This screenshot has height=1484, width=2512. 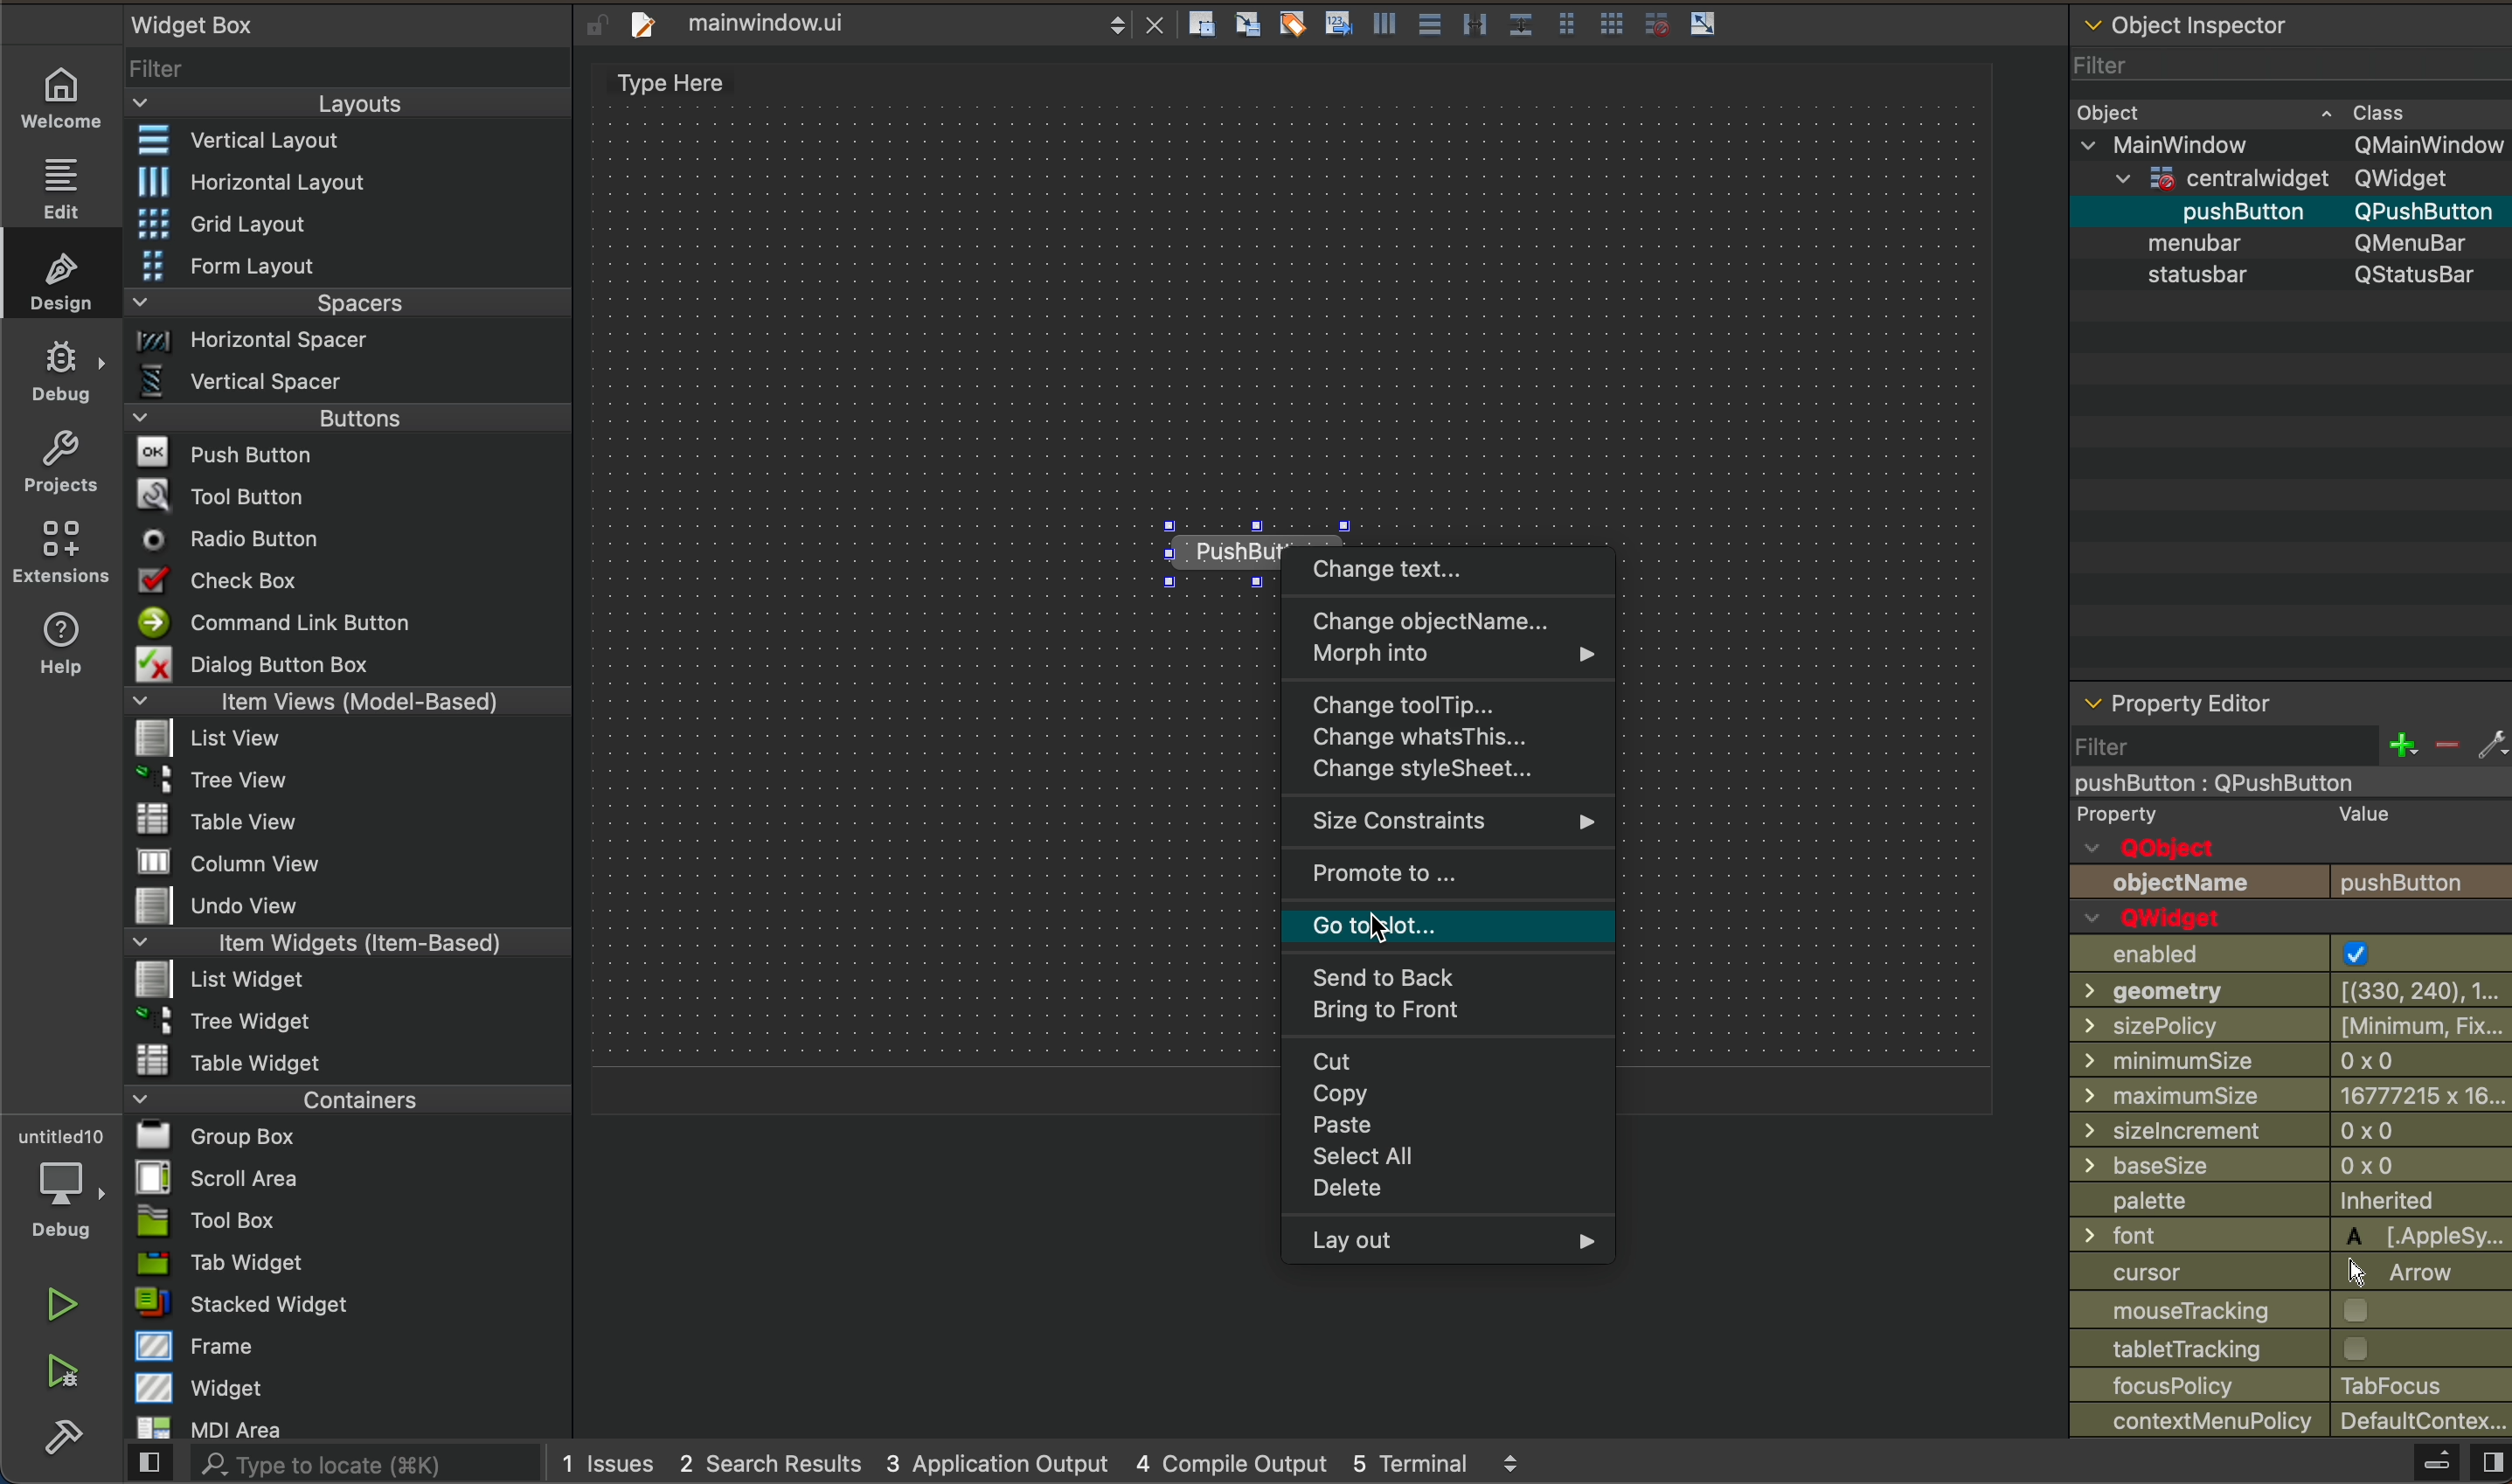 What do you see at coordinates (62, 93) in the screenshot?
I see `home` at bounding box center [62, 93].